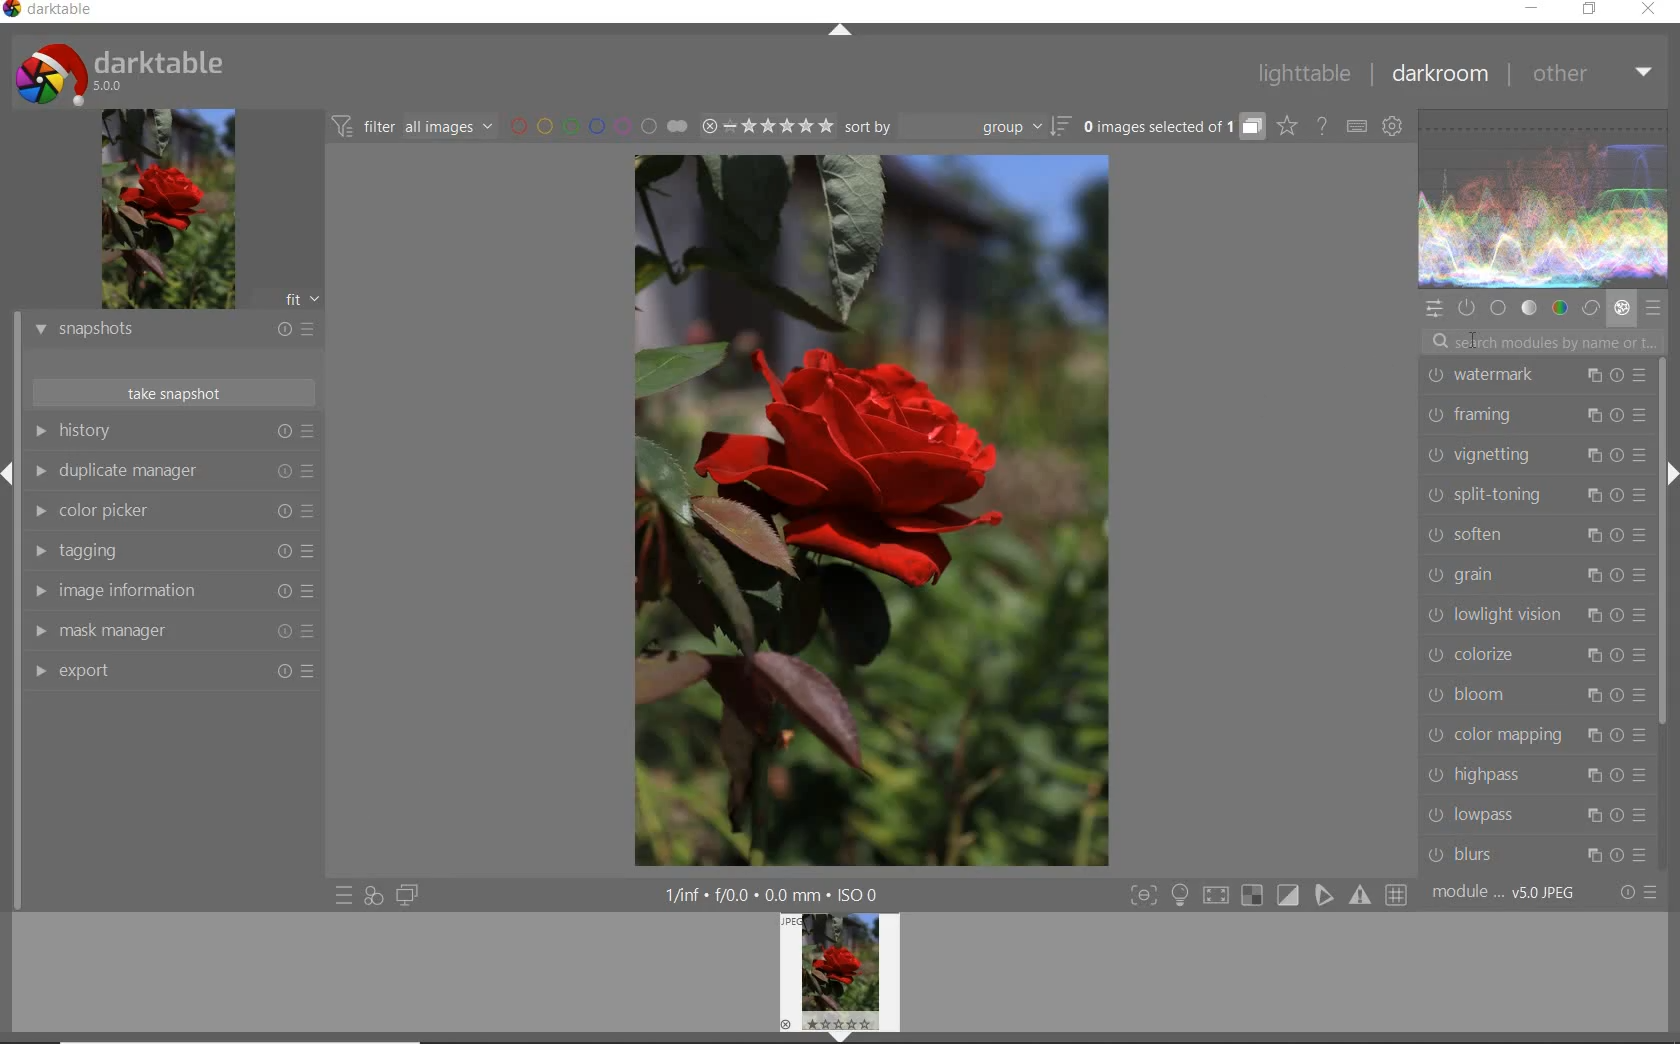  Describe the element at coordinates (1529, 309) in the screenshot. I see `tone` at that location.